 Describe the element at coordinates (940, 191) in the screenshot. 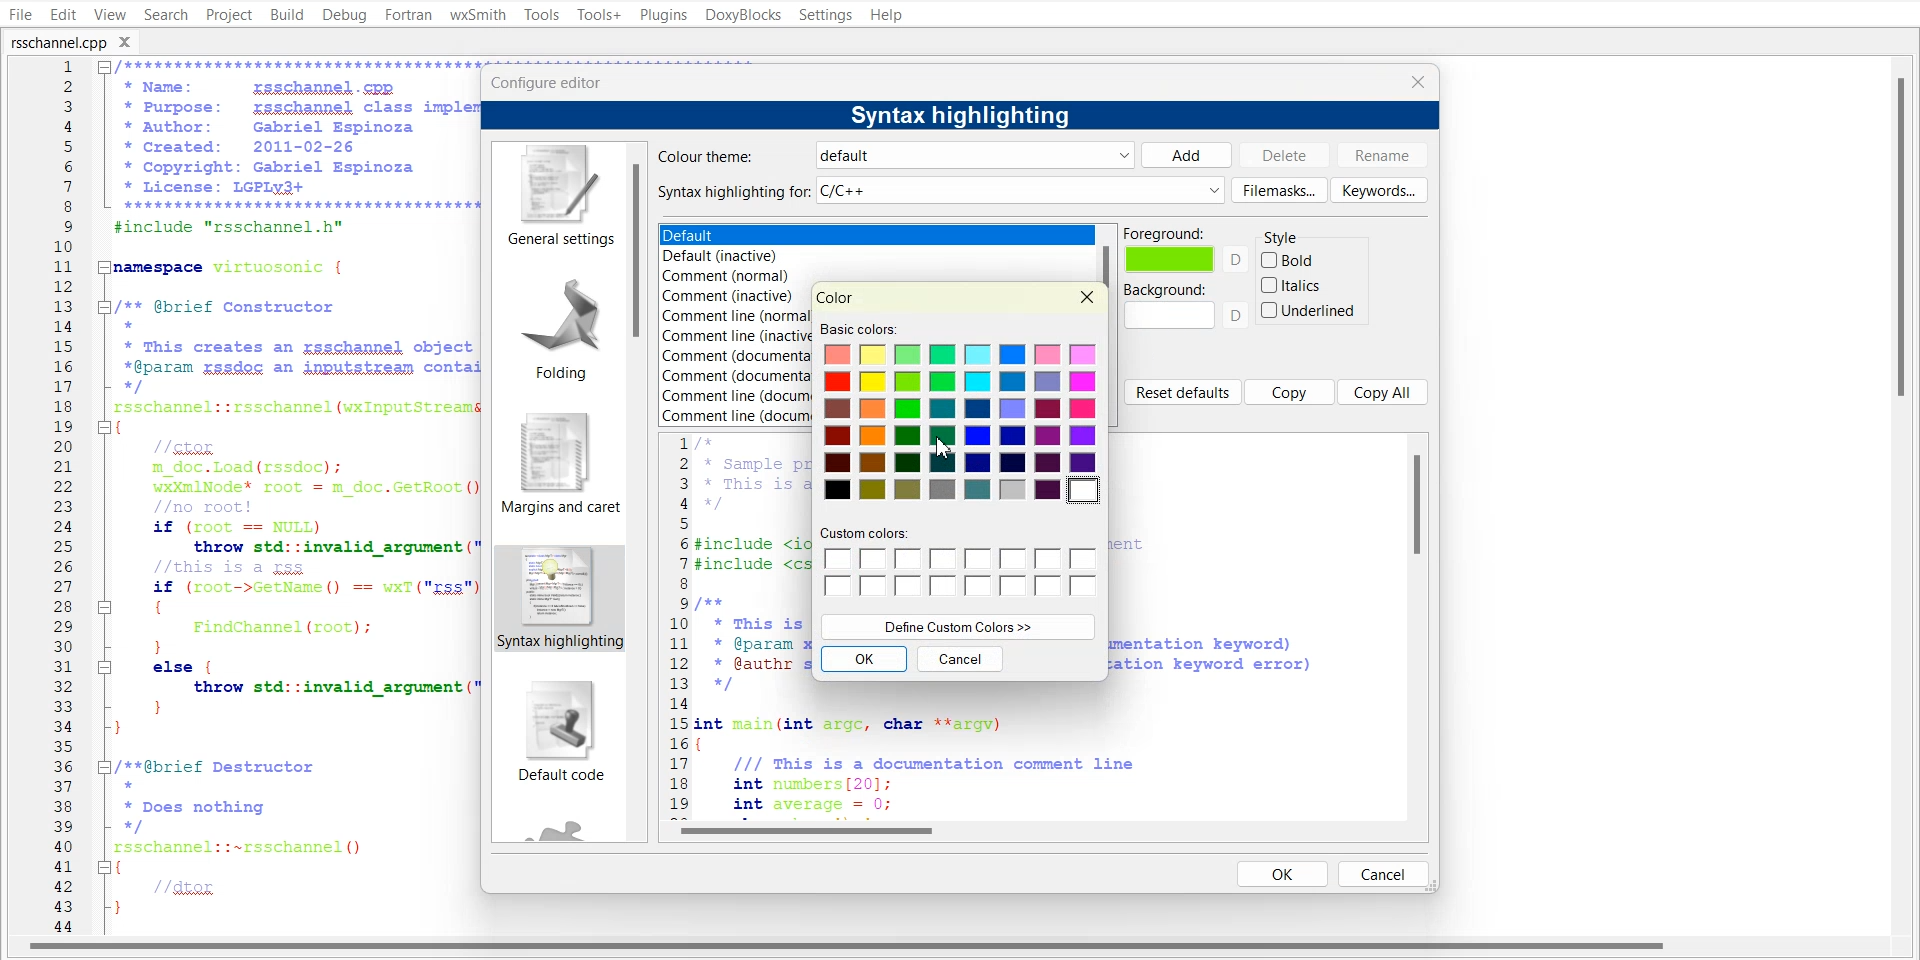

I see `Syntax highlighting for` at that location.